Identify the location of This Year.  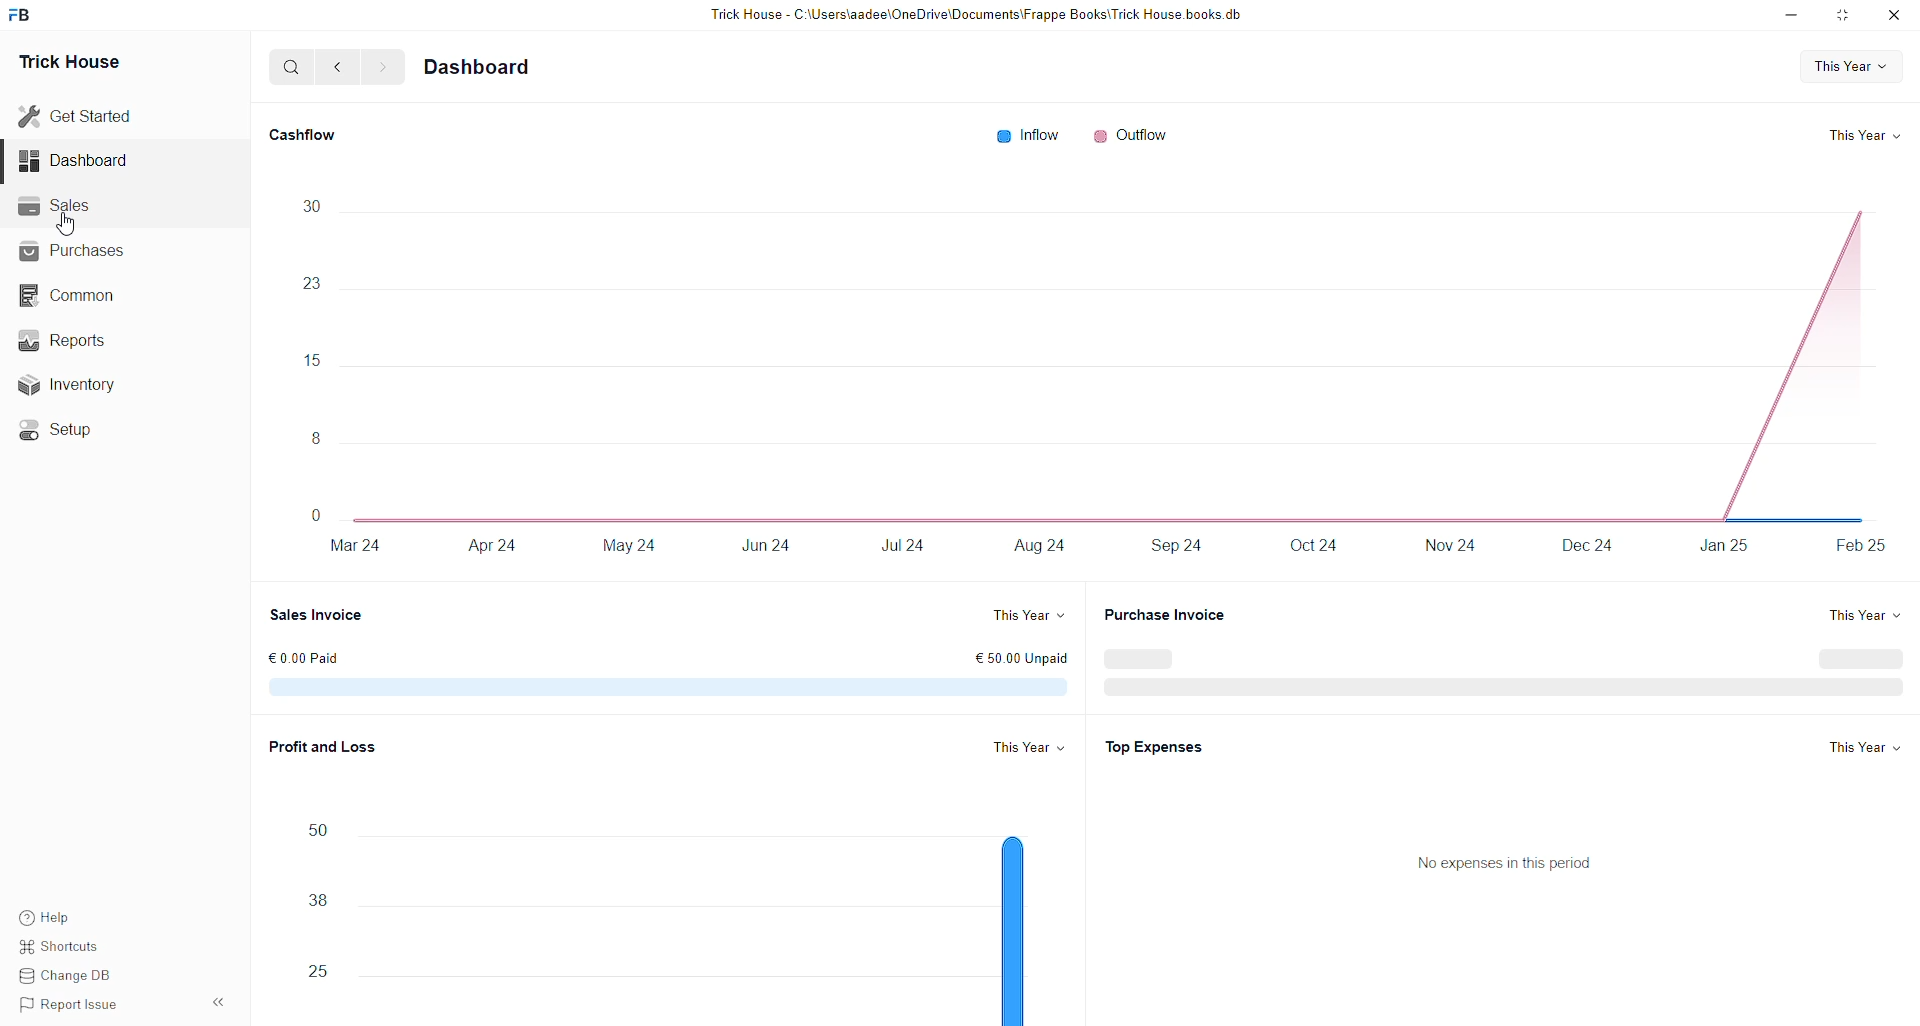
(1851, 69).